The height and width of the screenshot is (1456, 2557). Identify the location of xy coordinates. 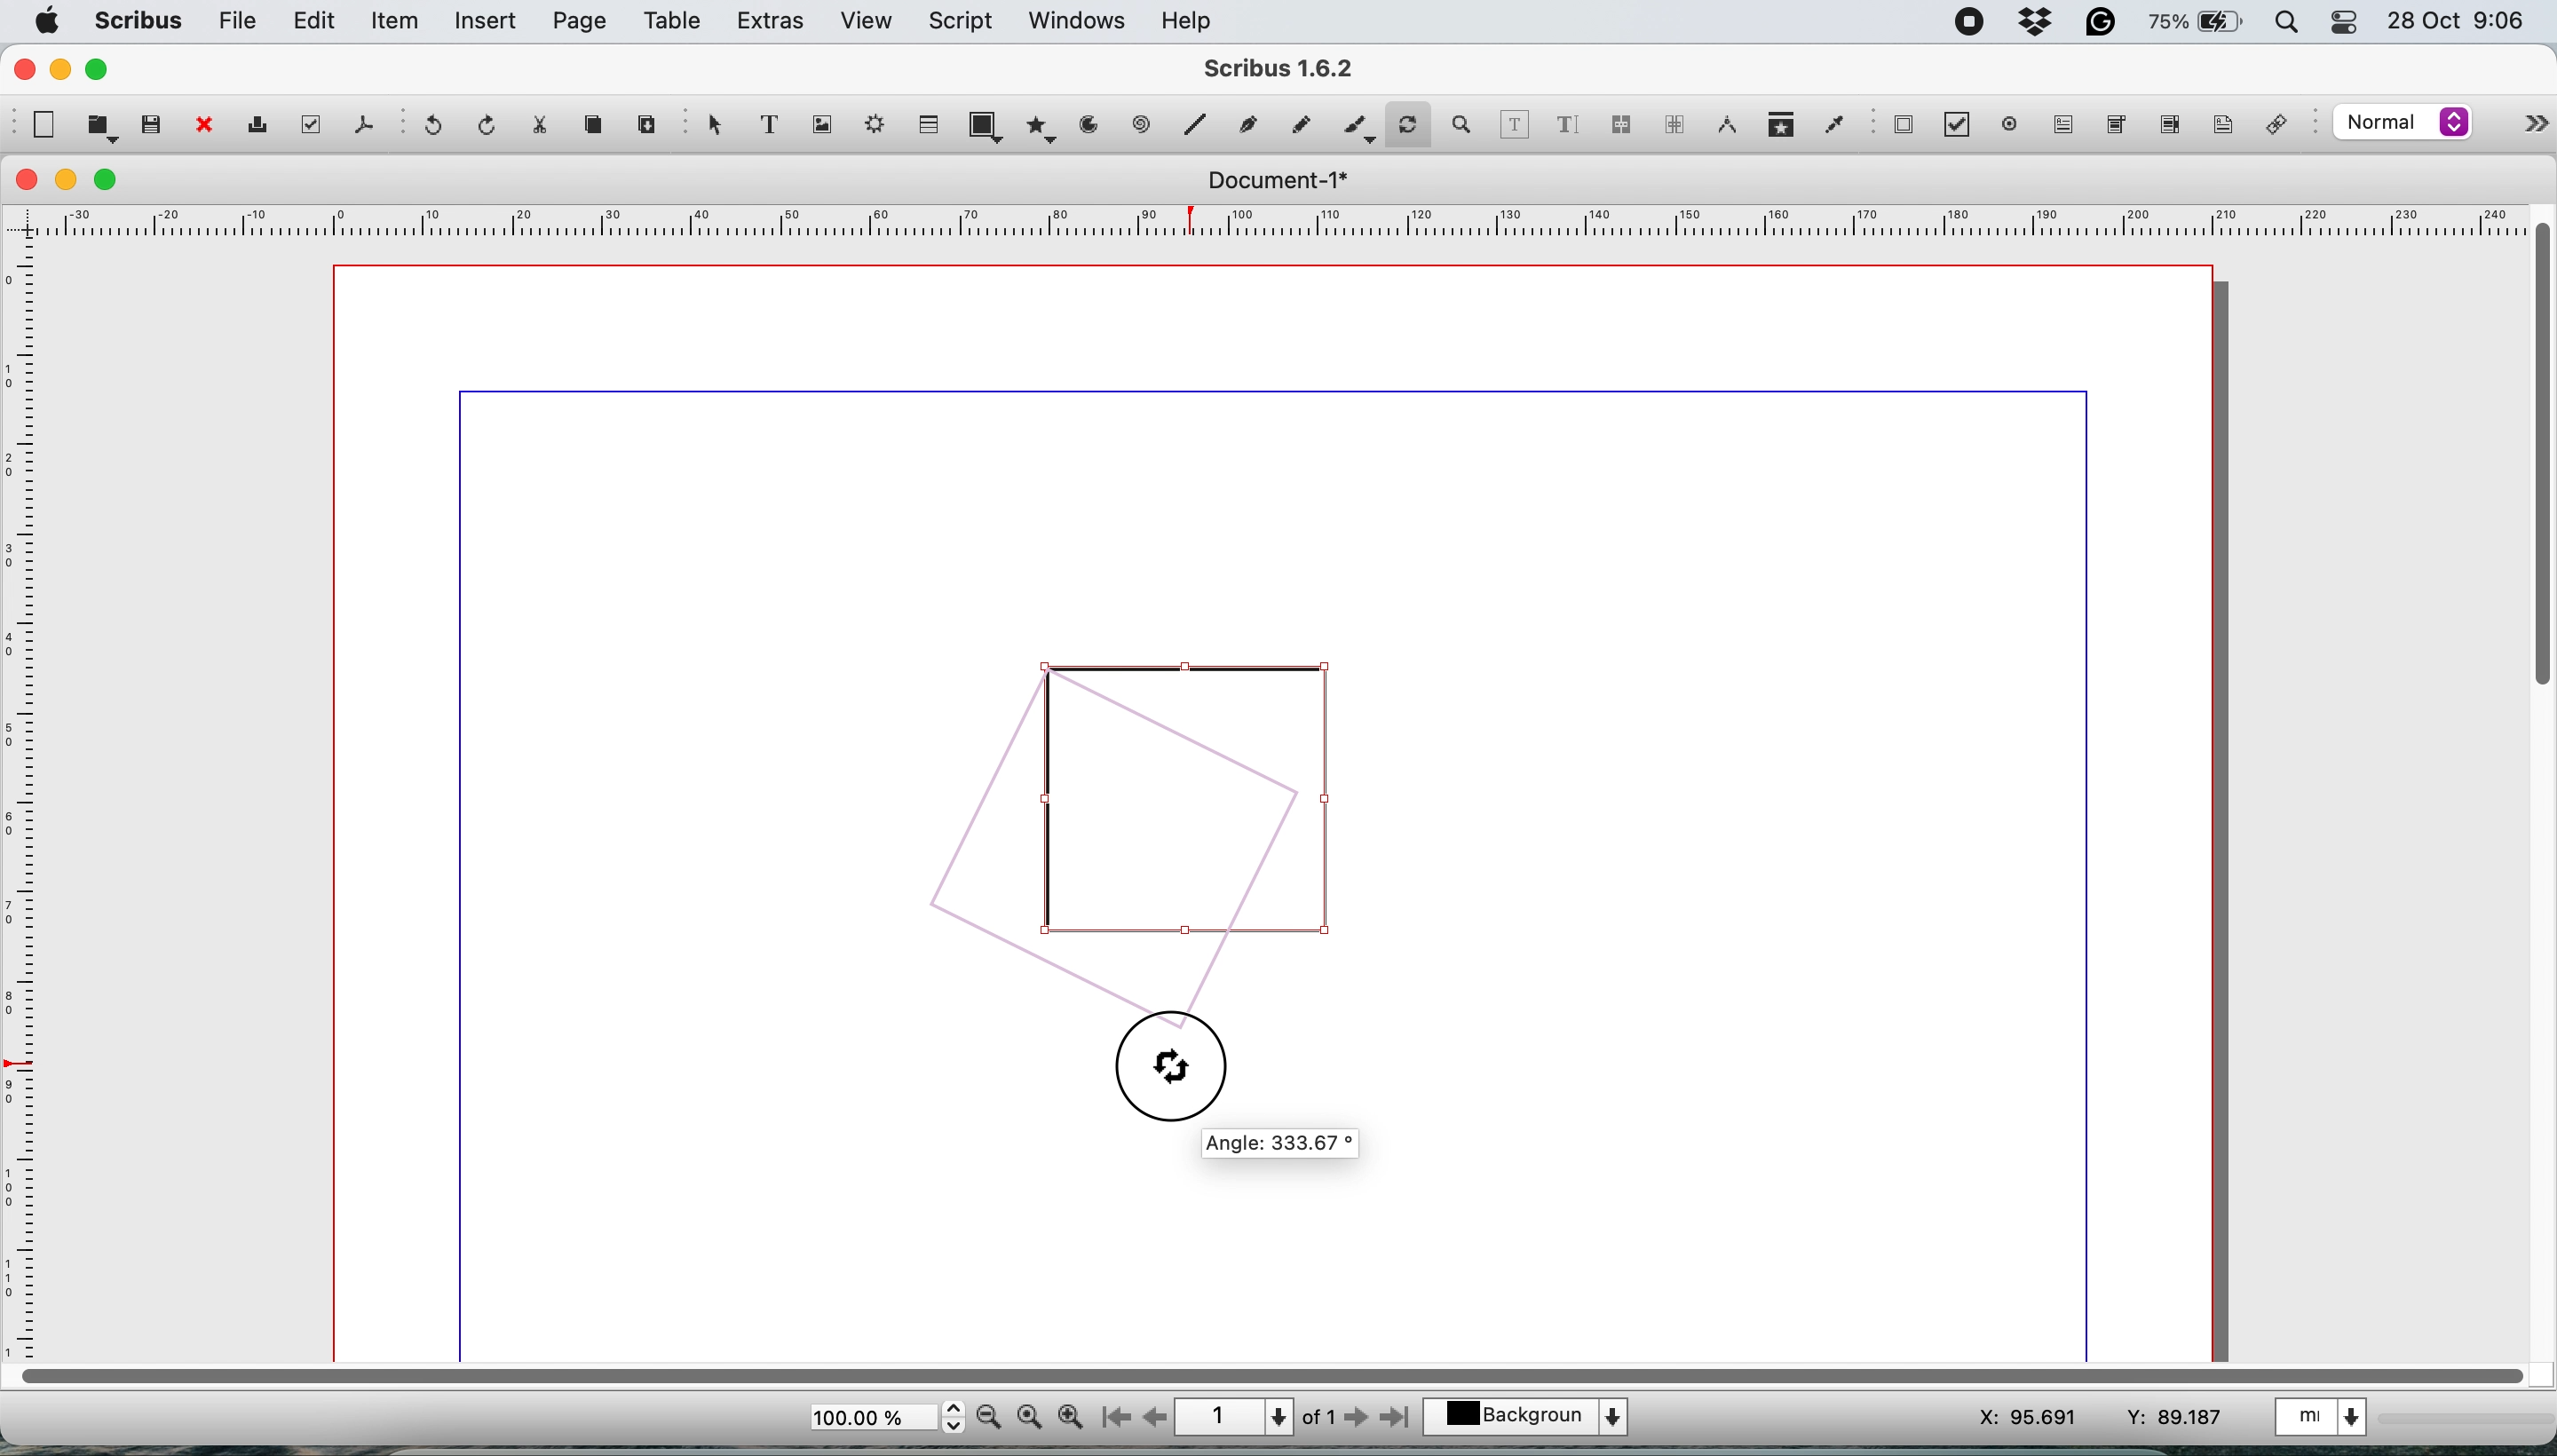
(2067, 1414).